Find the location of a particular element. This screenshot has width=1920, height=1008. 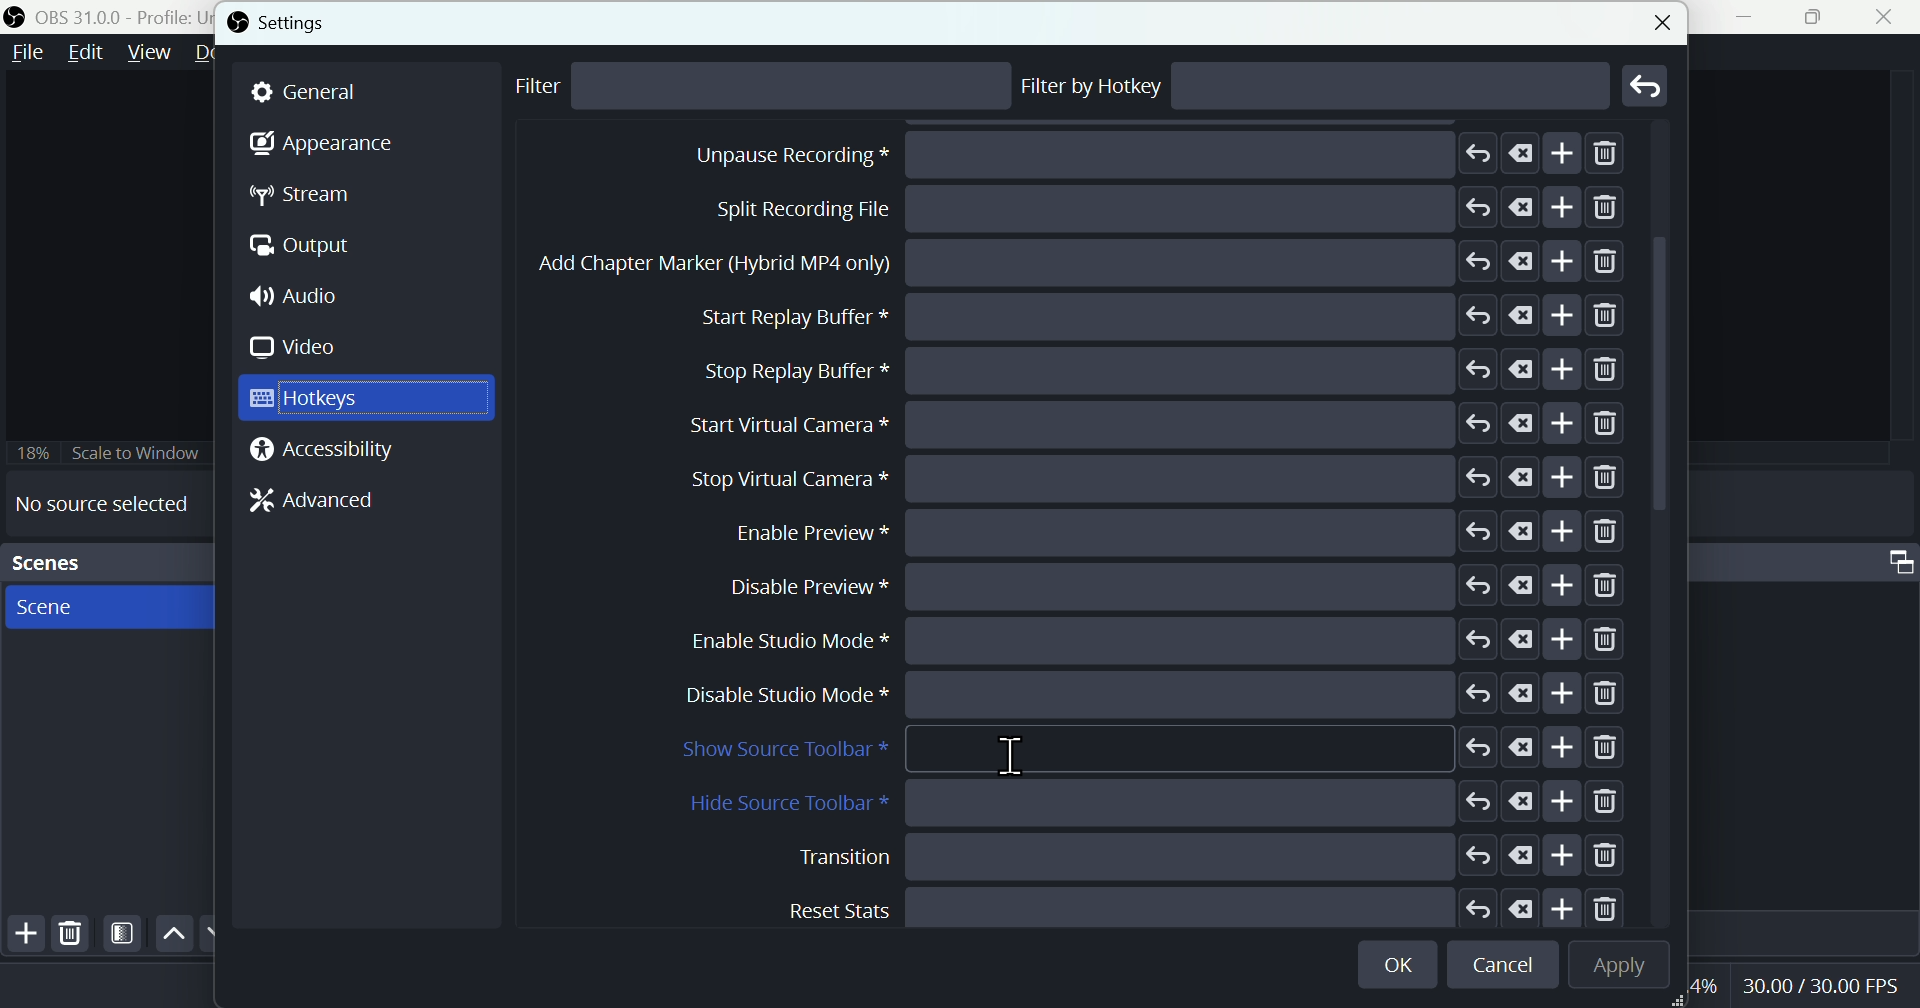

Audio is located at coordinates (303, 298).